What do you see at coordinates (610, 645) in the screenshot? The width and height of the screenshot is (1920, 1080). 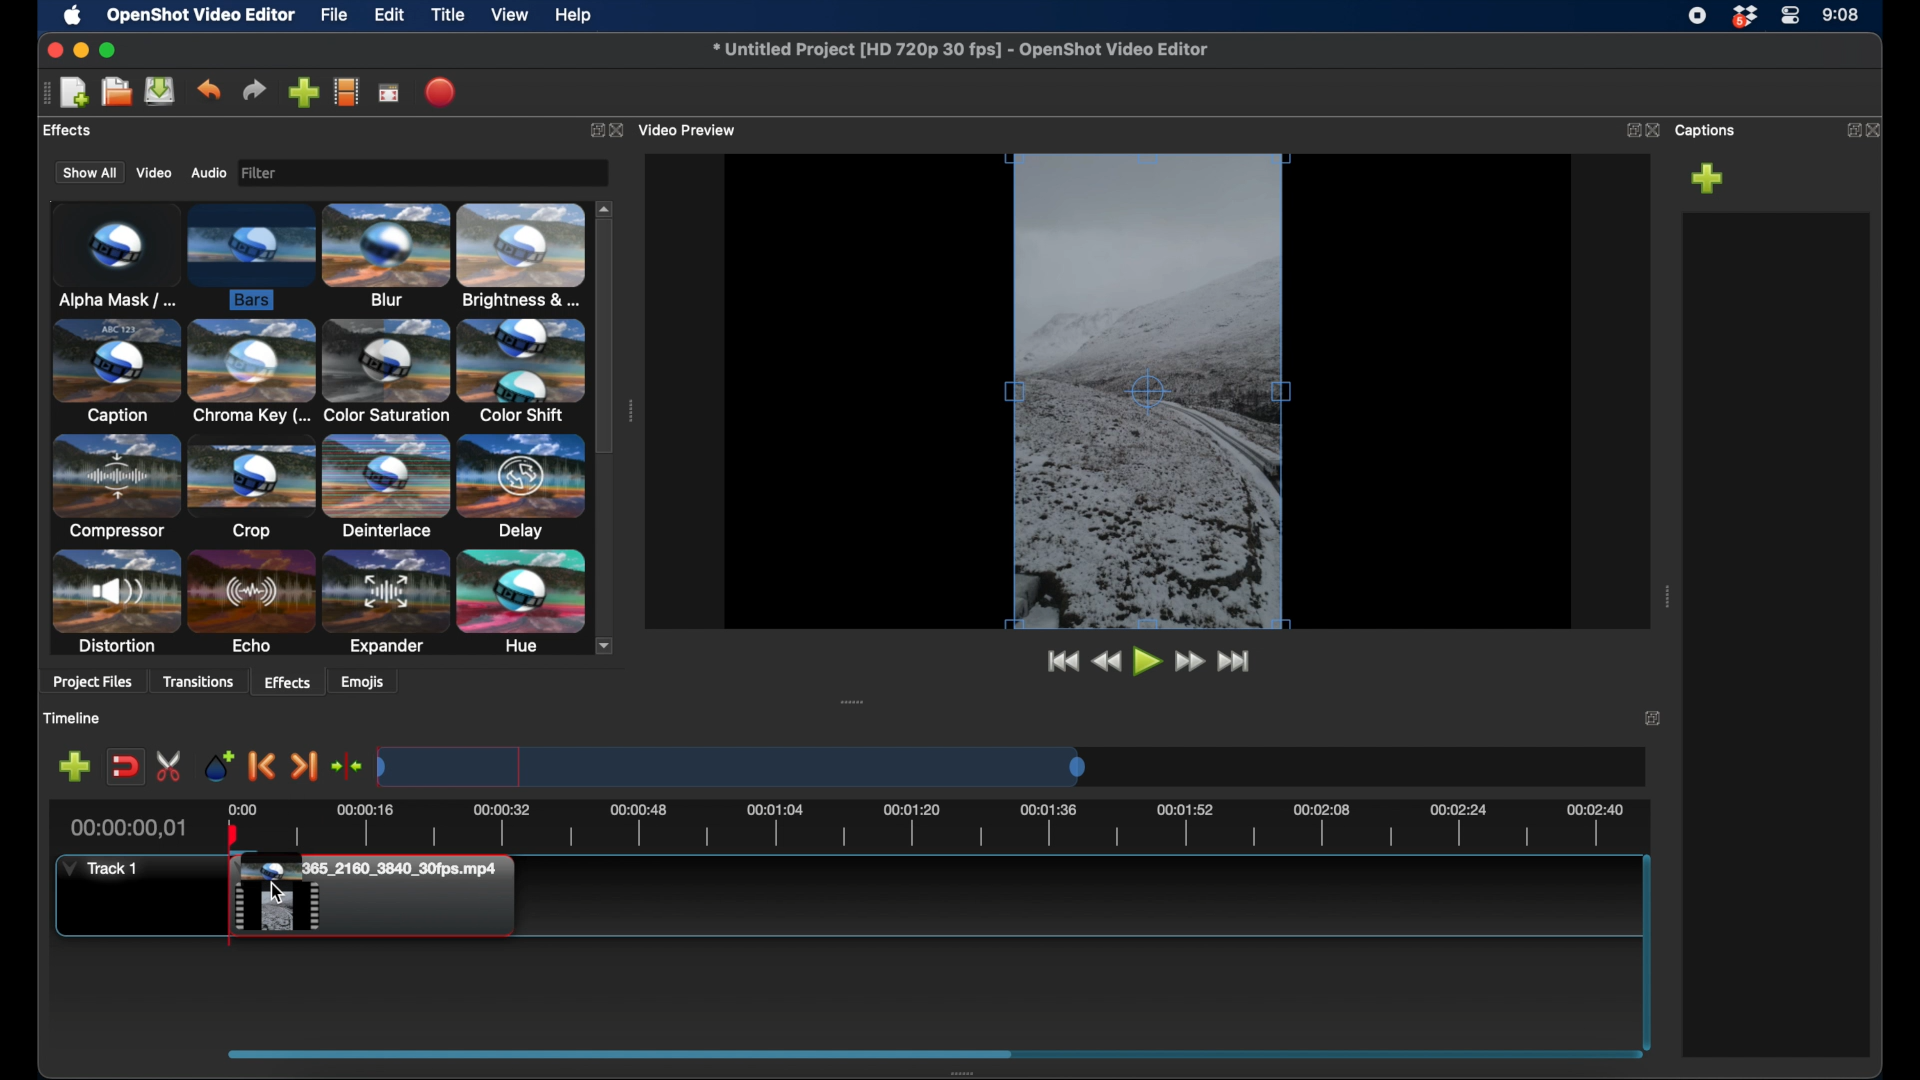 I see `scroll down arrow` at bounding box center [610, 645].